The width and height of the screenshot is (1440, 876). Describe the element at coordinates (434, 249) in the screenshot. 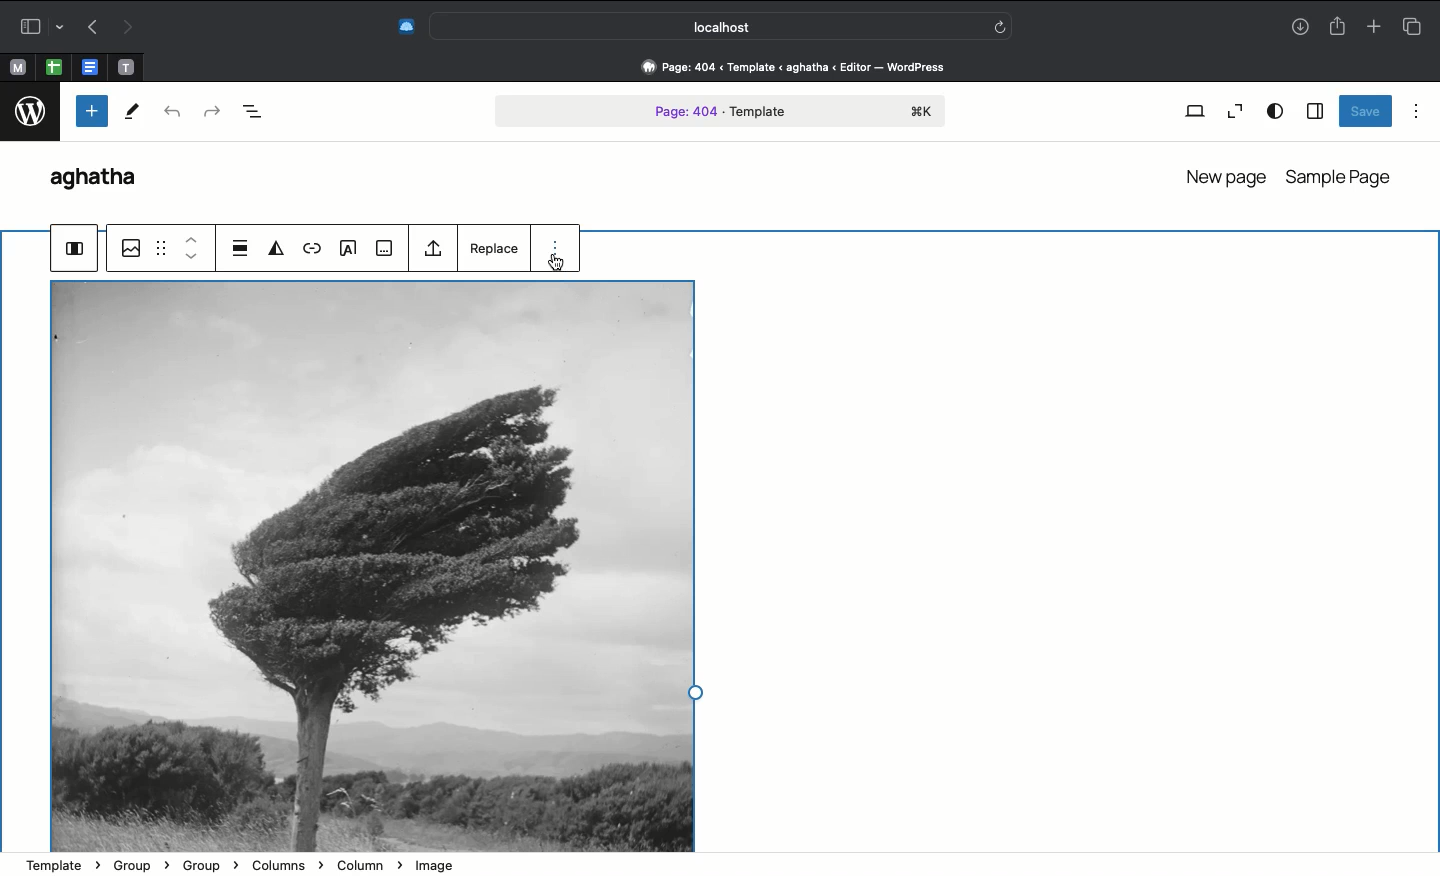

I see `Upload` at that location.